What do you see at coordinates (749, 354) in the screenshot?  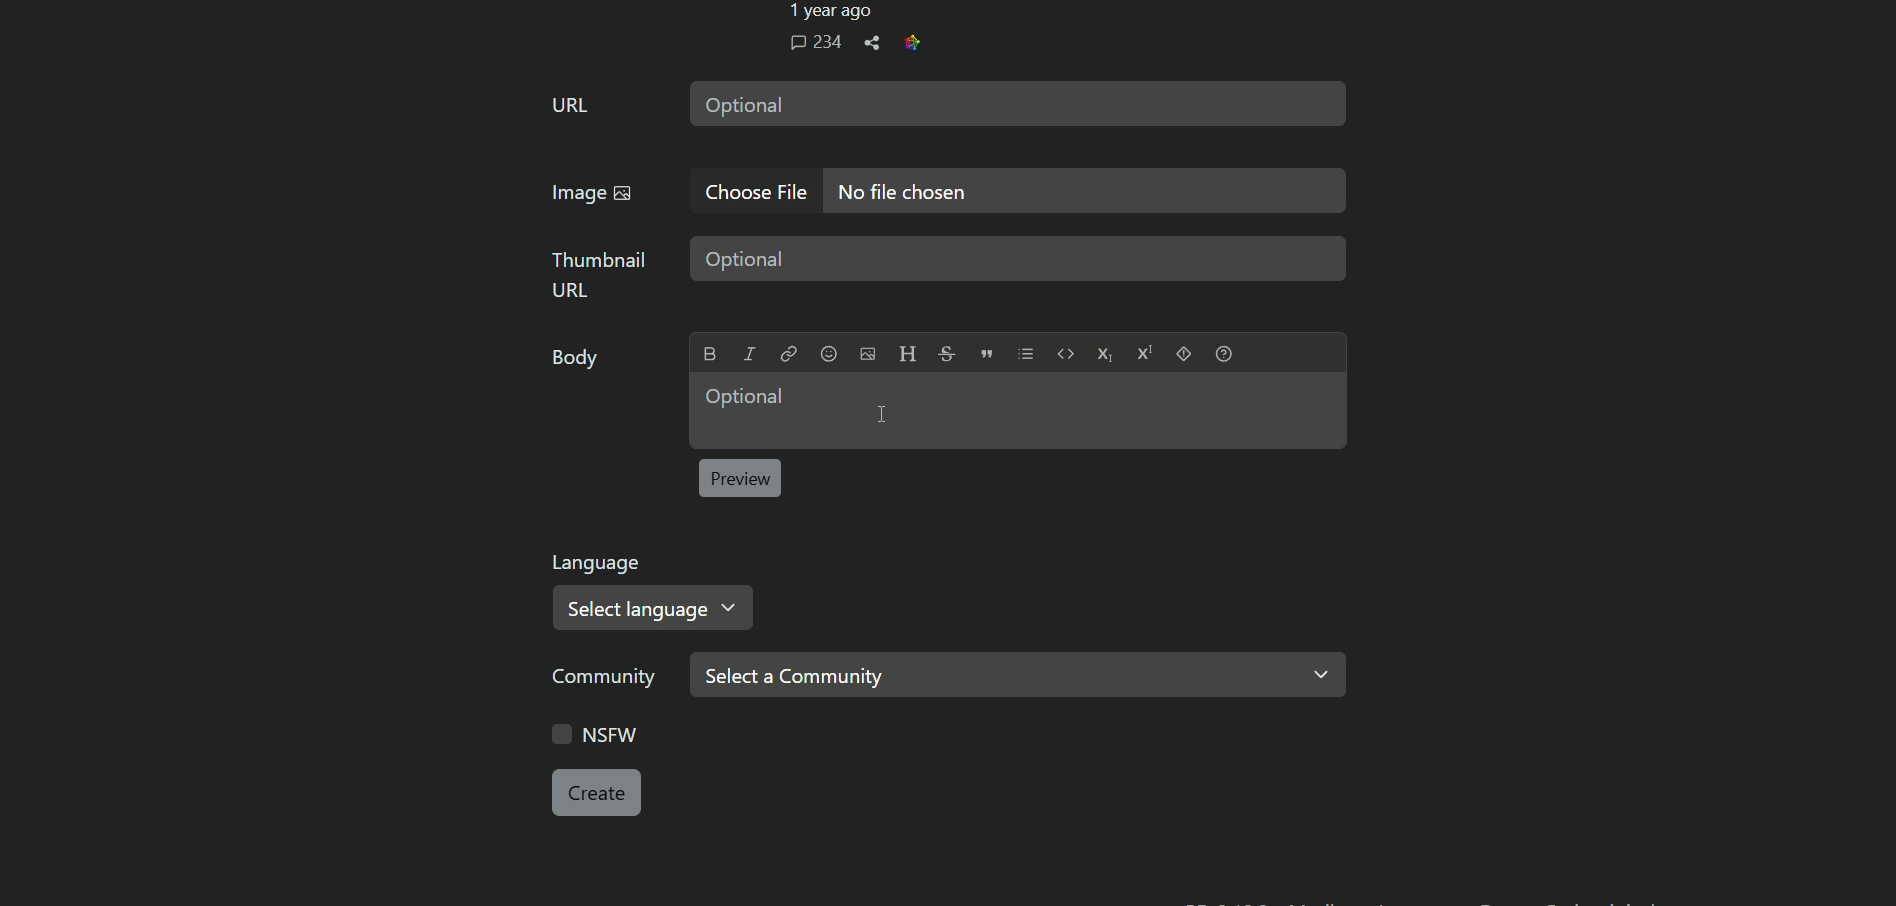 I see `Italic` at bounding box center [749, 354].